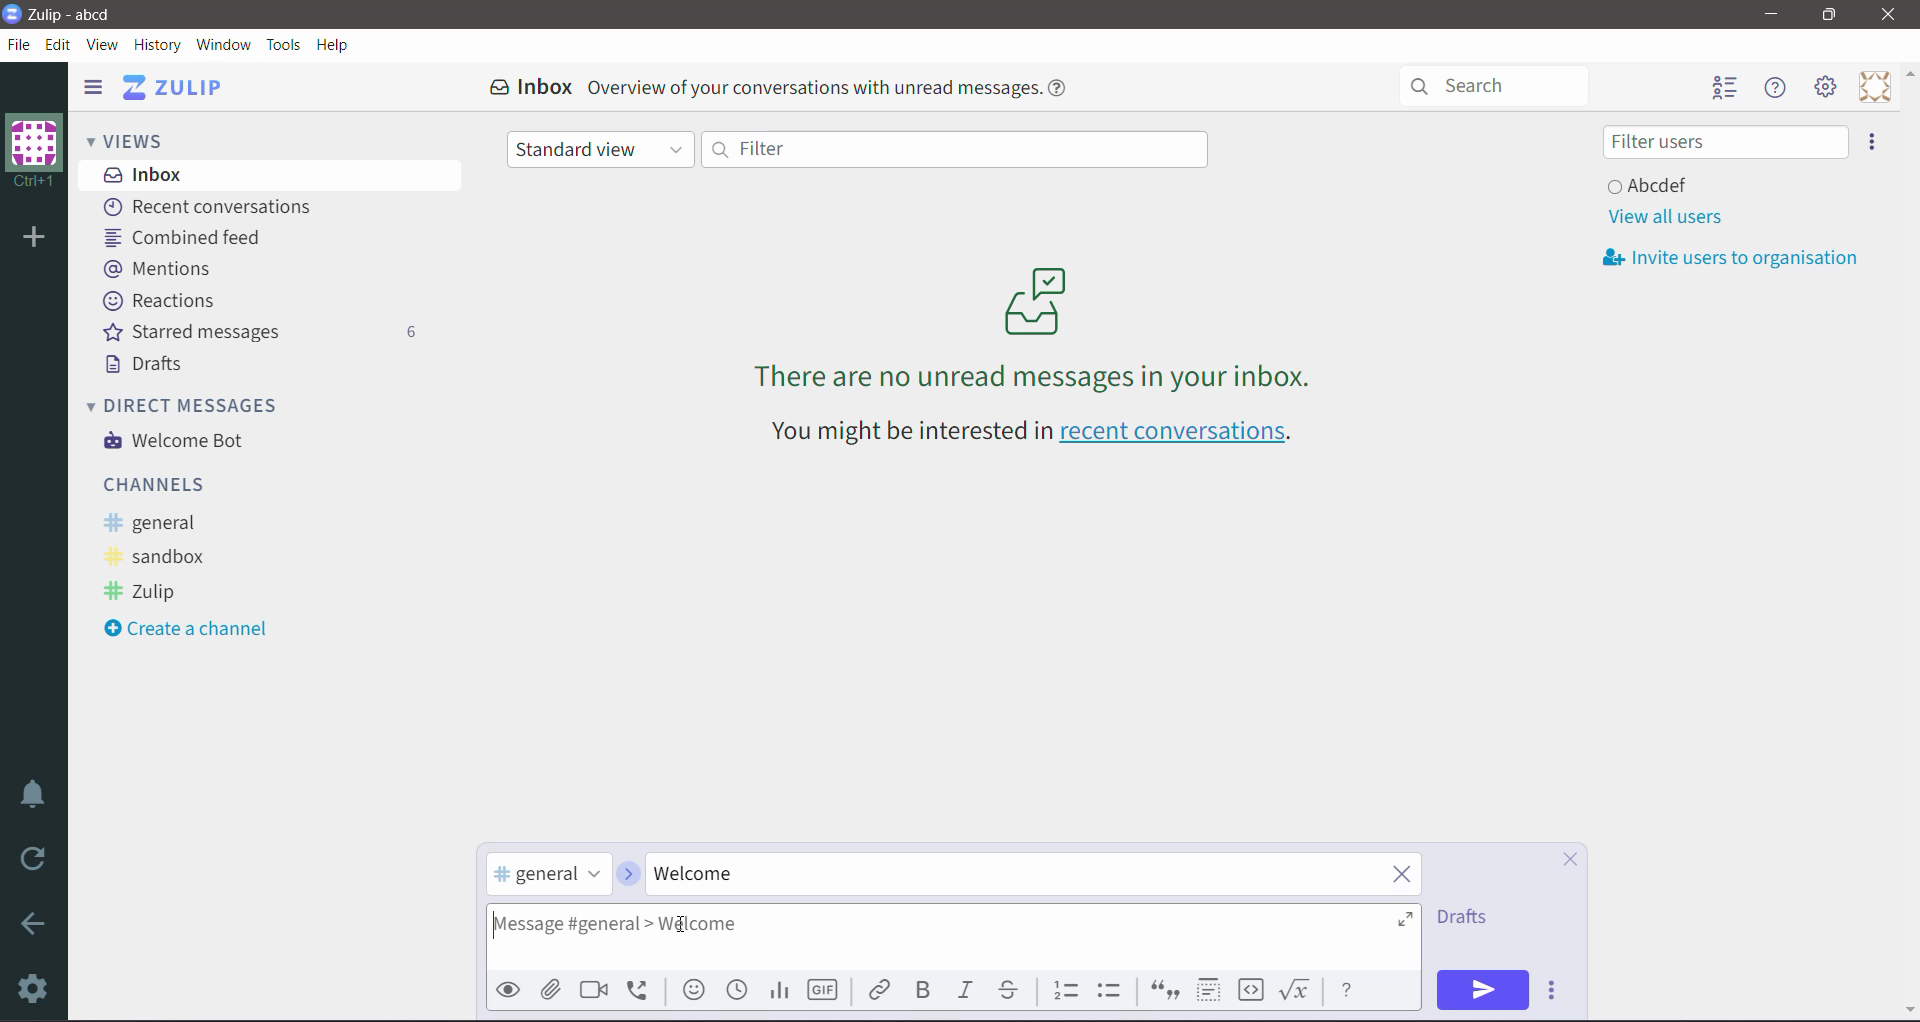 This screenshot has width=1920, height=1022. Describe the element at coordinates (179, 87) in the screenshot. I see `Application` at that location.